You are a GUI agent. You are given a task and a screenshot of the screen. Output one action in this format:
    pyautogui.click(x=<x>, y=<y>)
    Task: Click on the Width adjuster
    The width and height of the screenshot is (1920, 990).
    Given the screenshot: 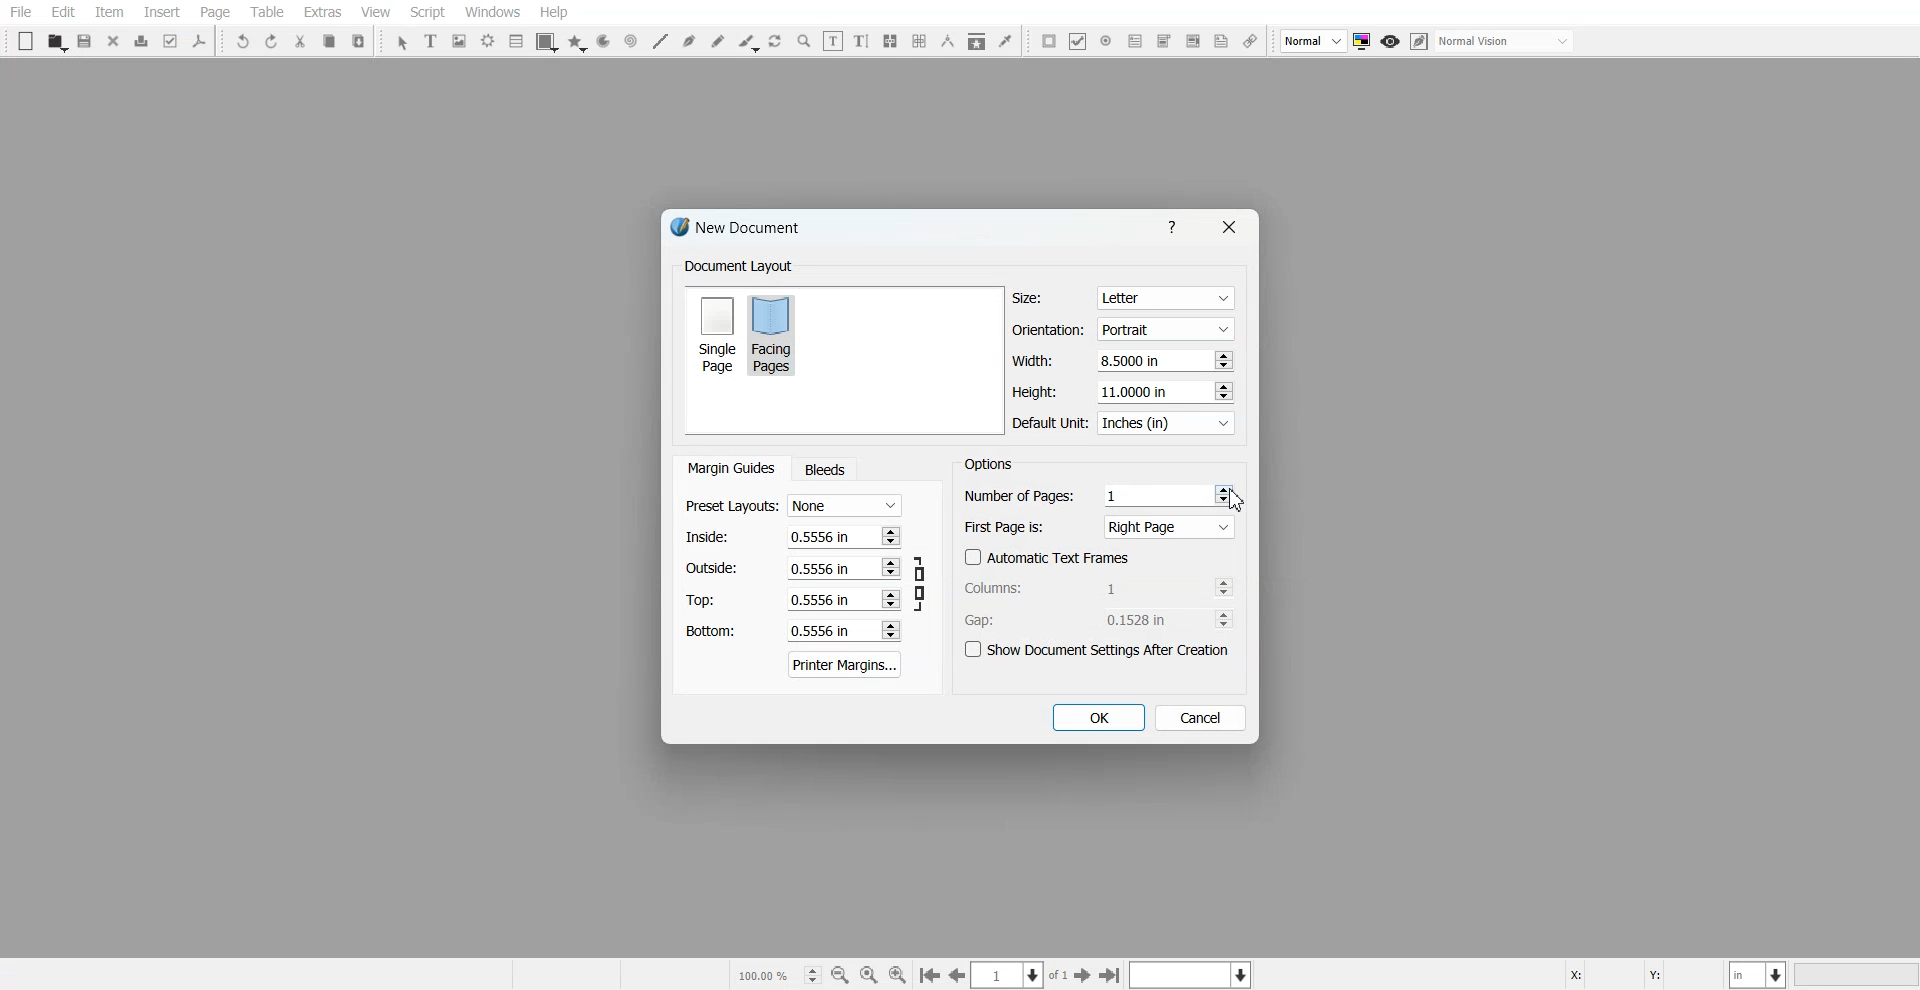 What is the action you would take?
    pyautogui.click(x=1122, y=361)
    